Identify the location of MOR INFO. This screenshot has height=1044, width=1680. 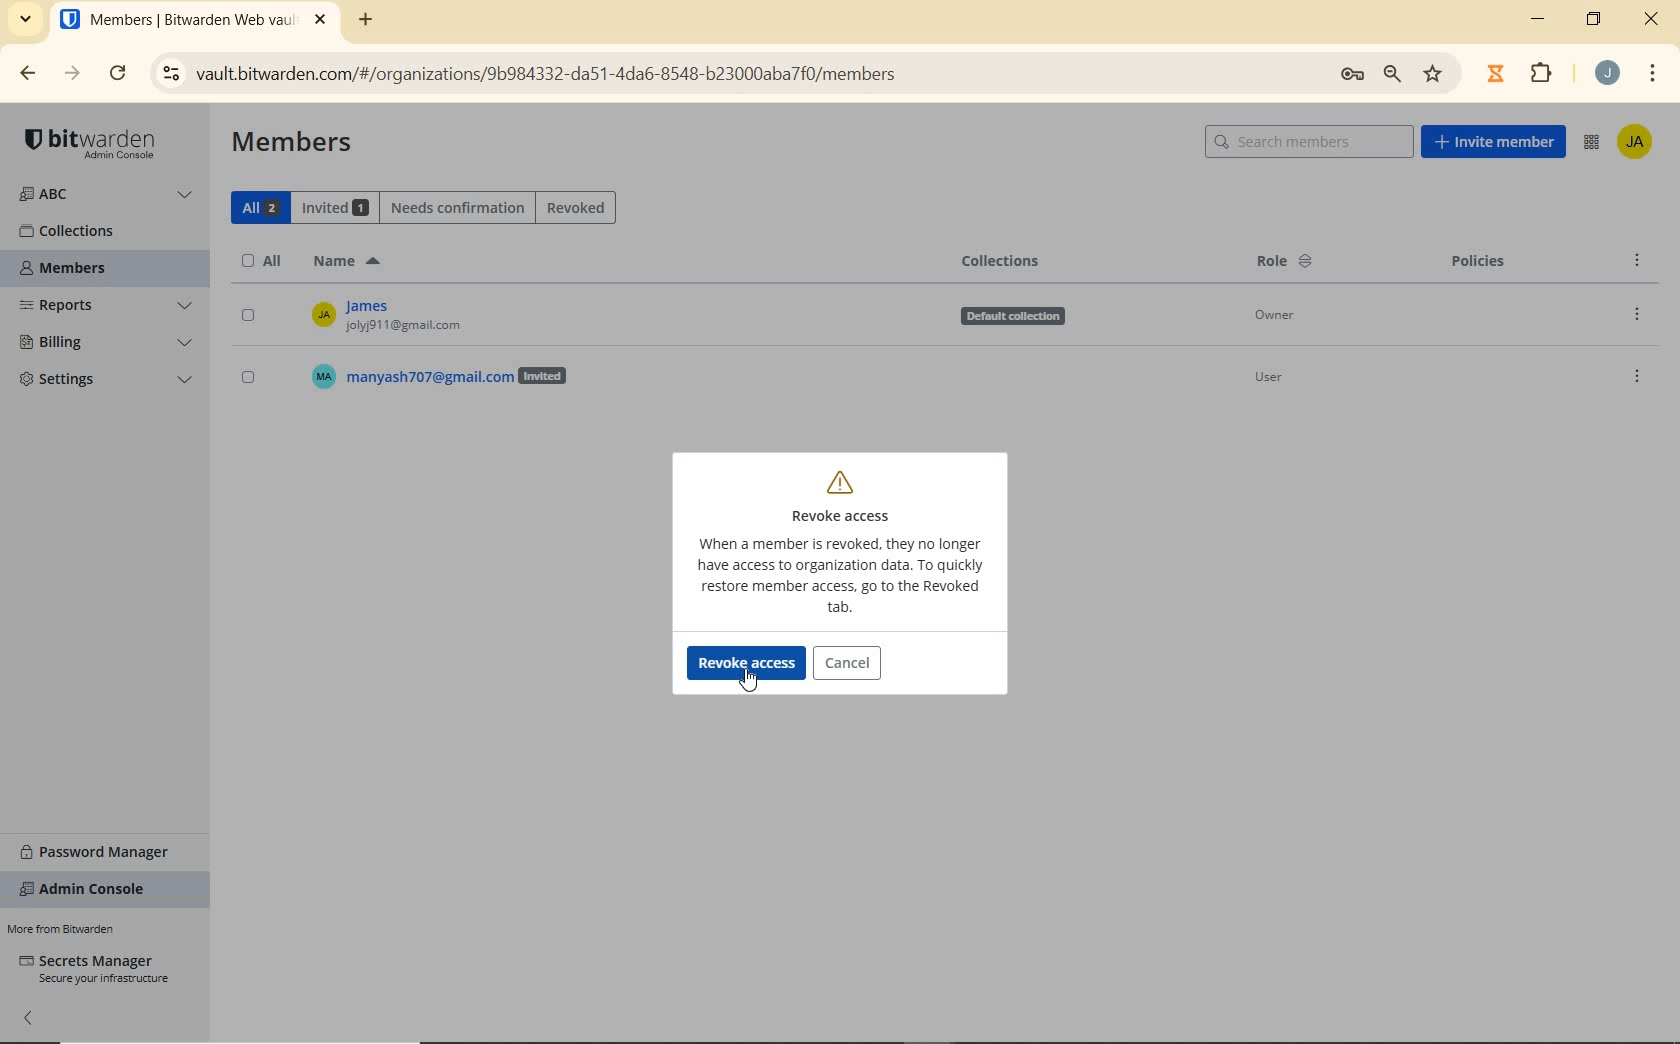
(844, 577).